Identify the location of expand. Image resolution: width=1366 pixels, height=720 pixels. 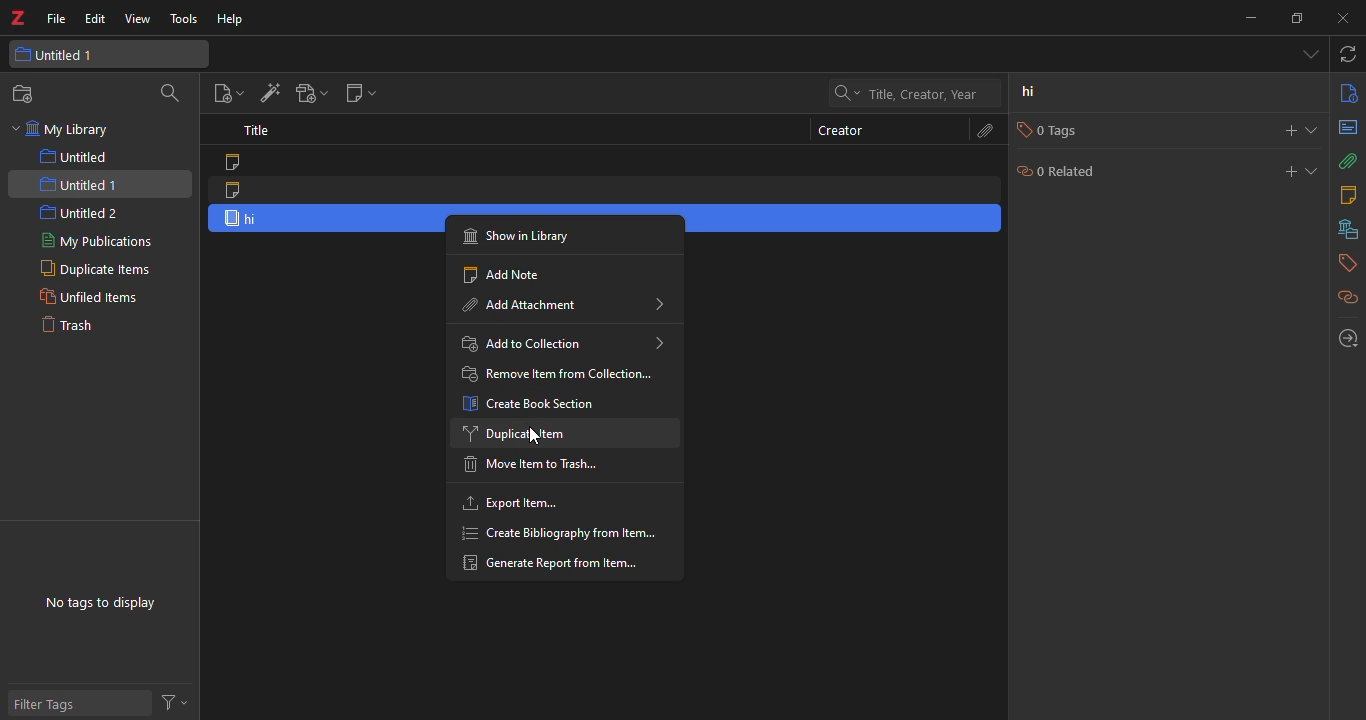
(1314, 170).